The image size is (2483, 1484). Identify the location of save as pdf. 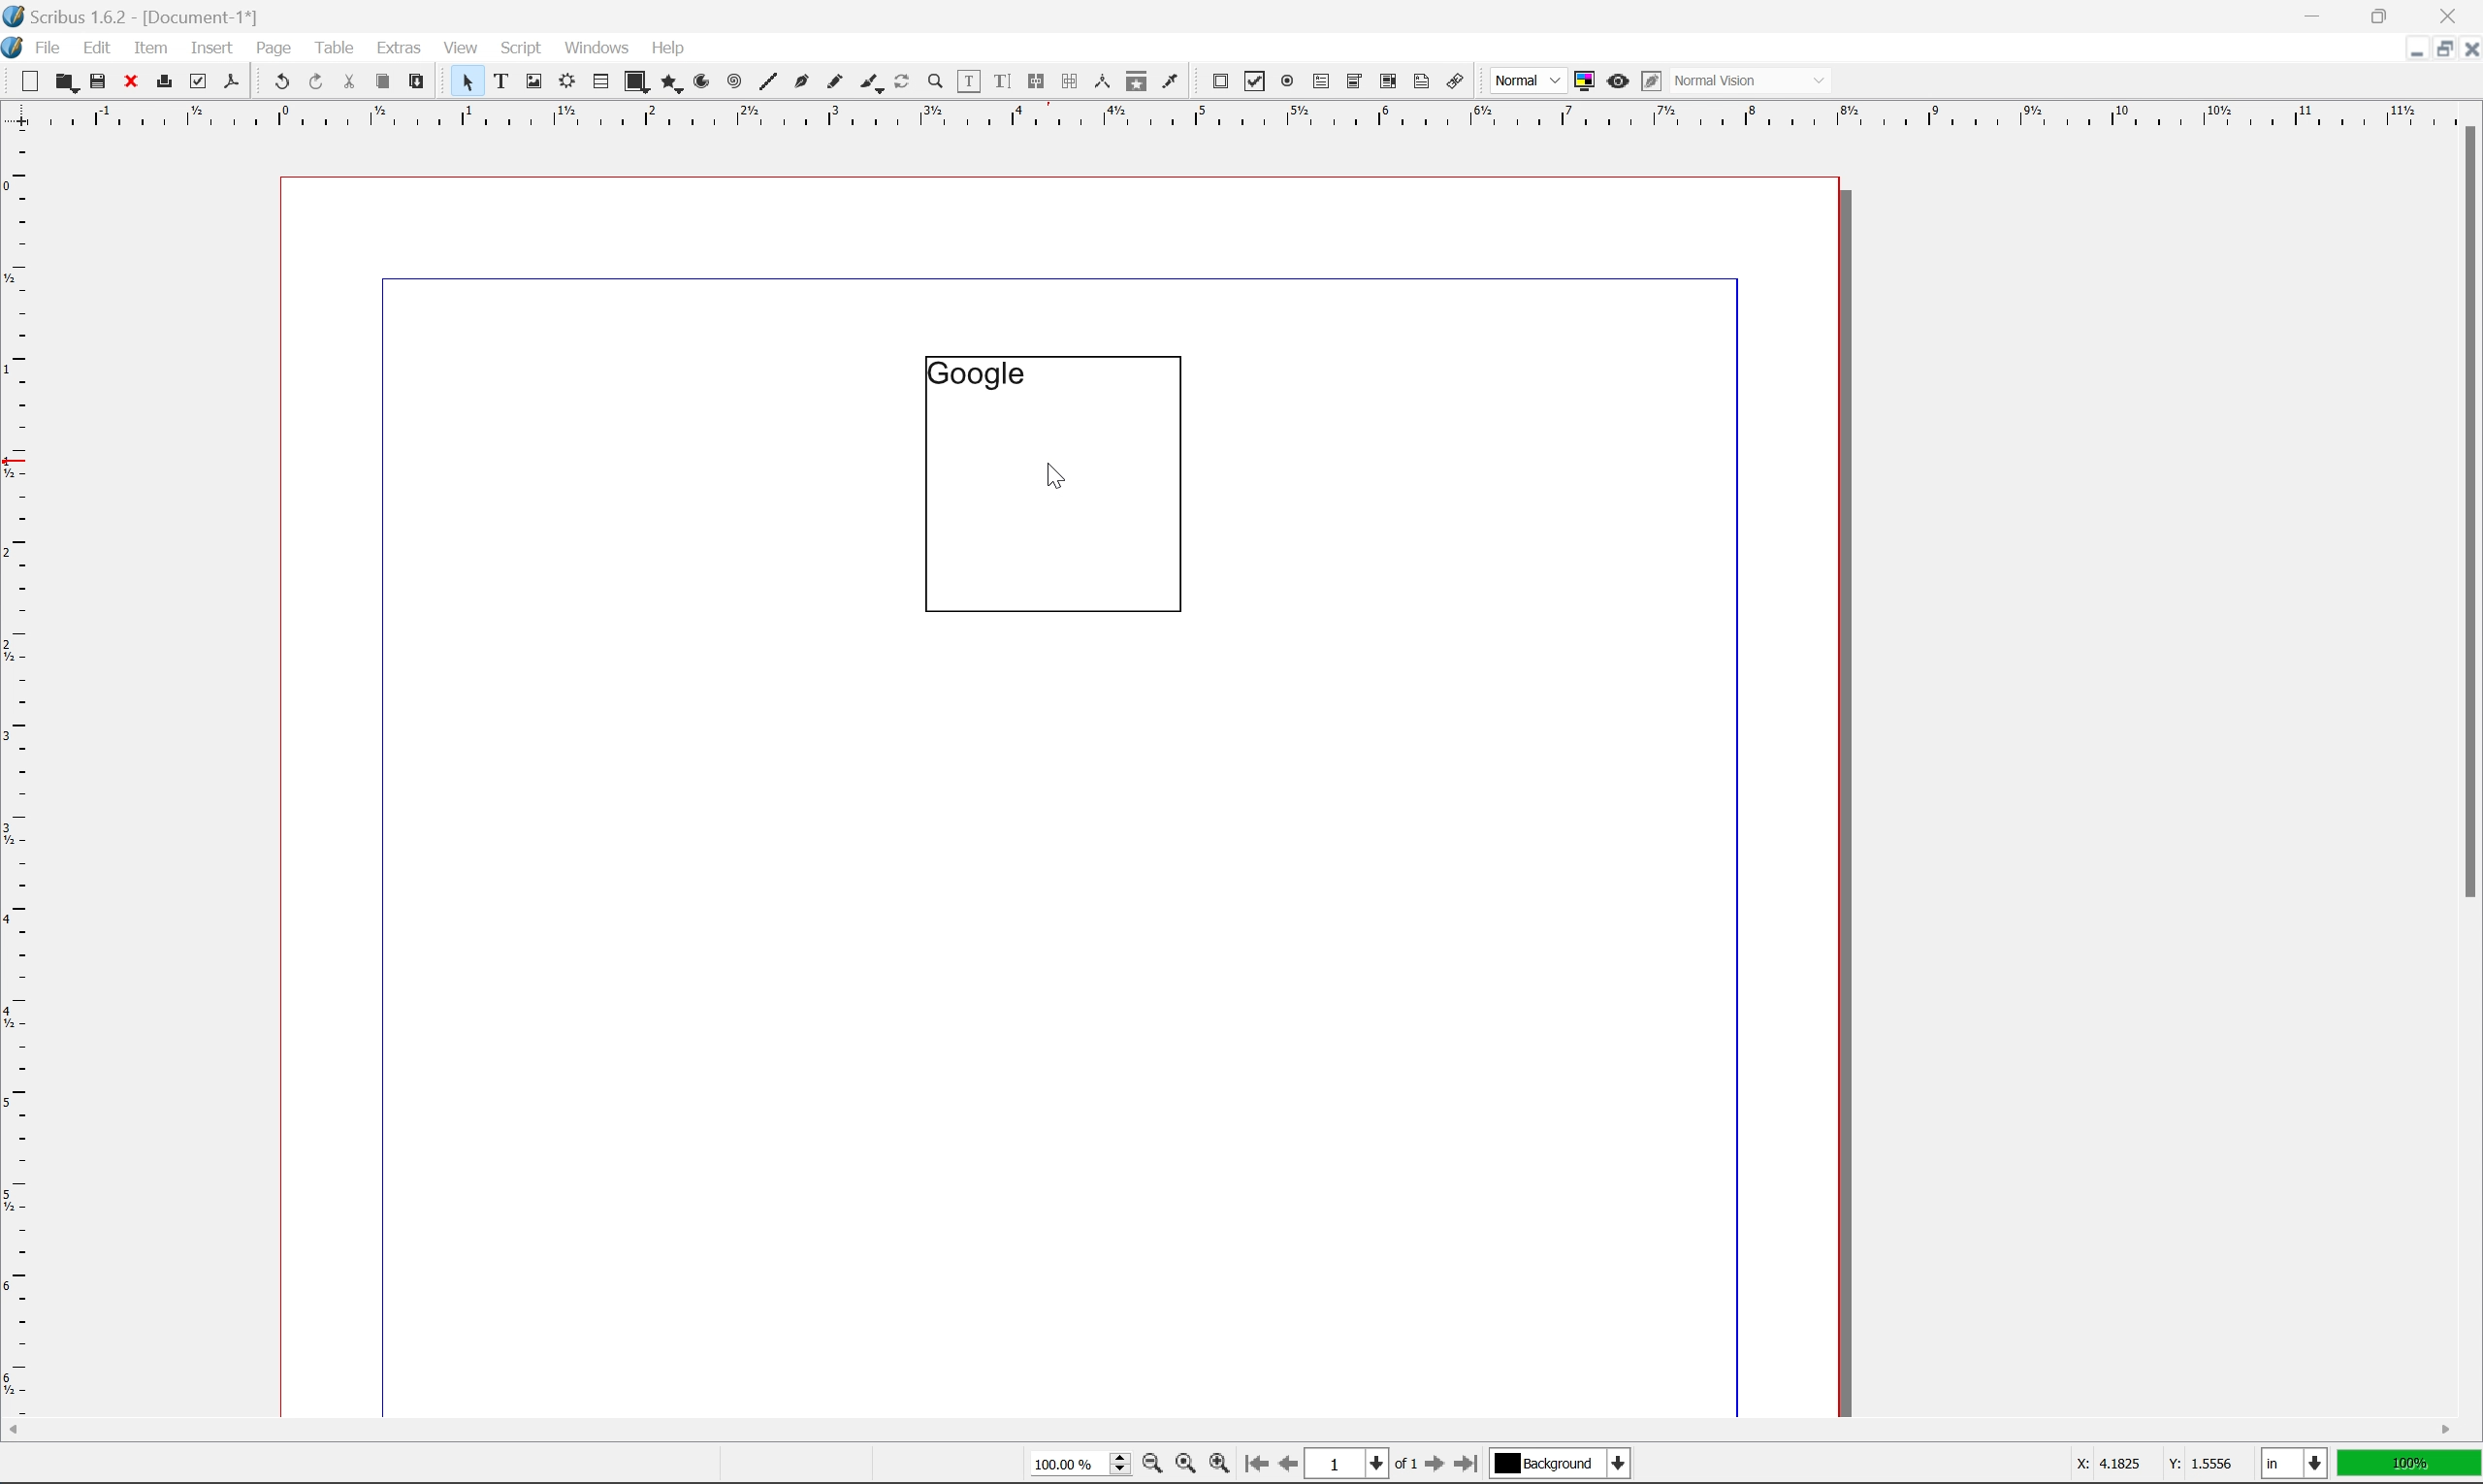
(233, 81).